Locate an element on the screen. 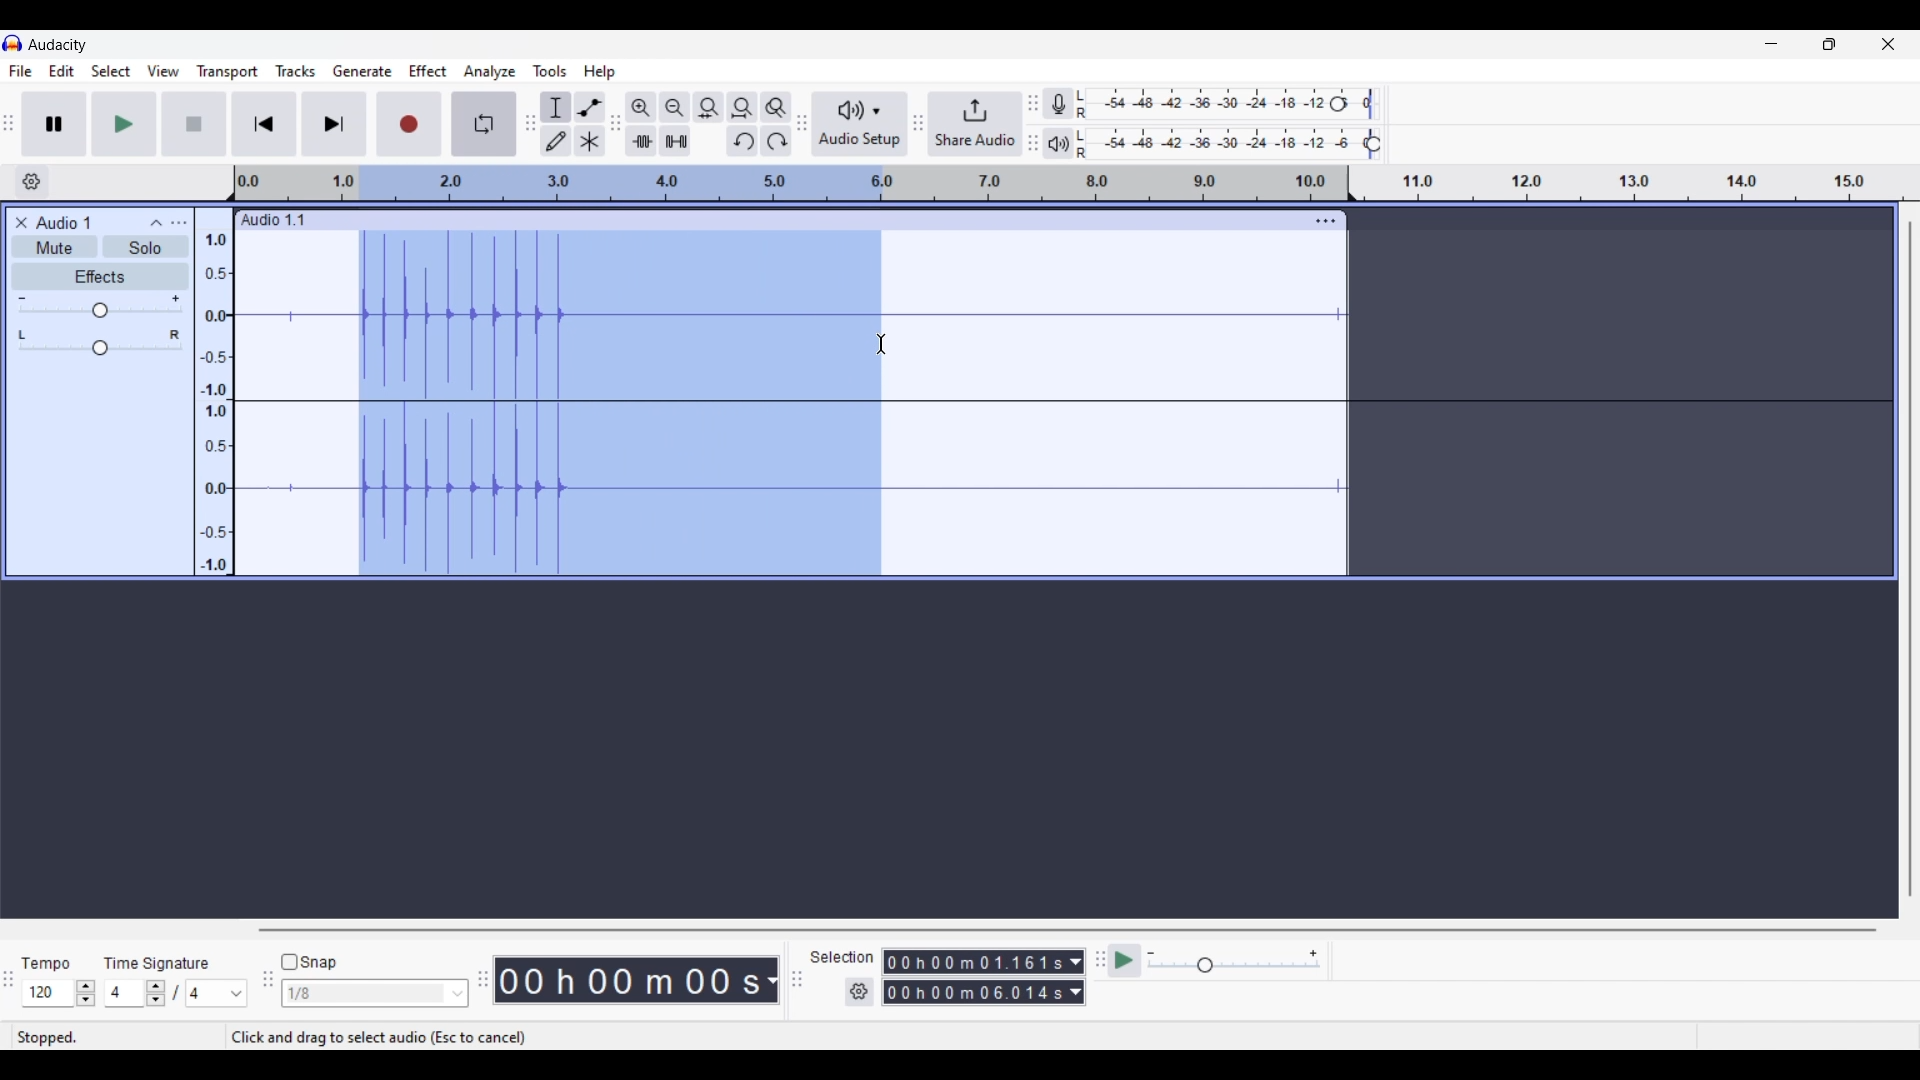 The width and height of the screenshot is (1920, 1080). Multi-tool is located at coordinates (590, 140).